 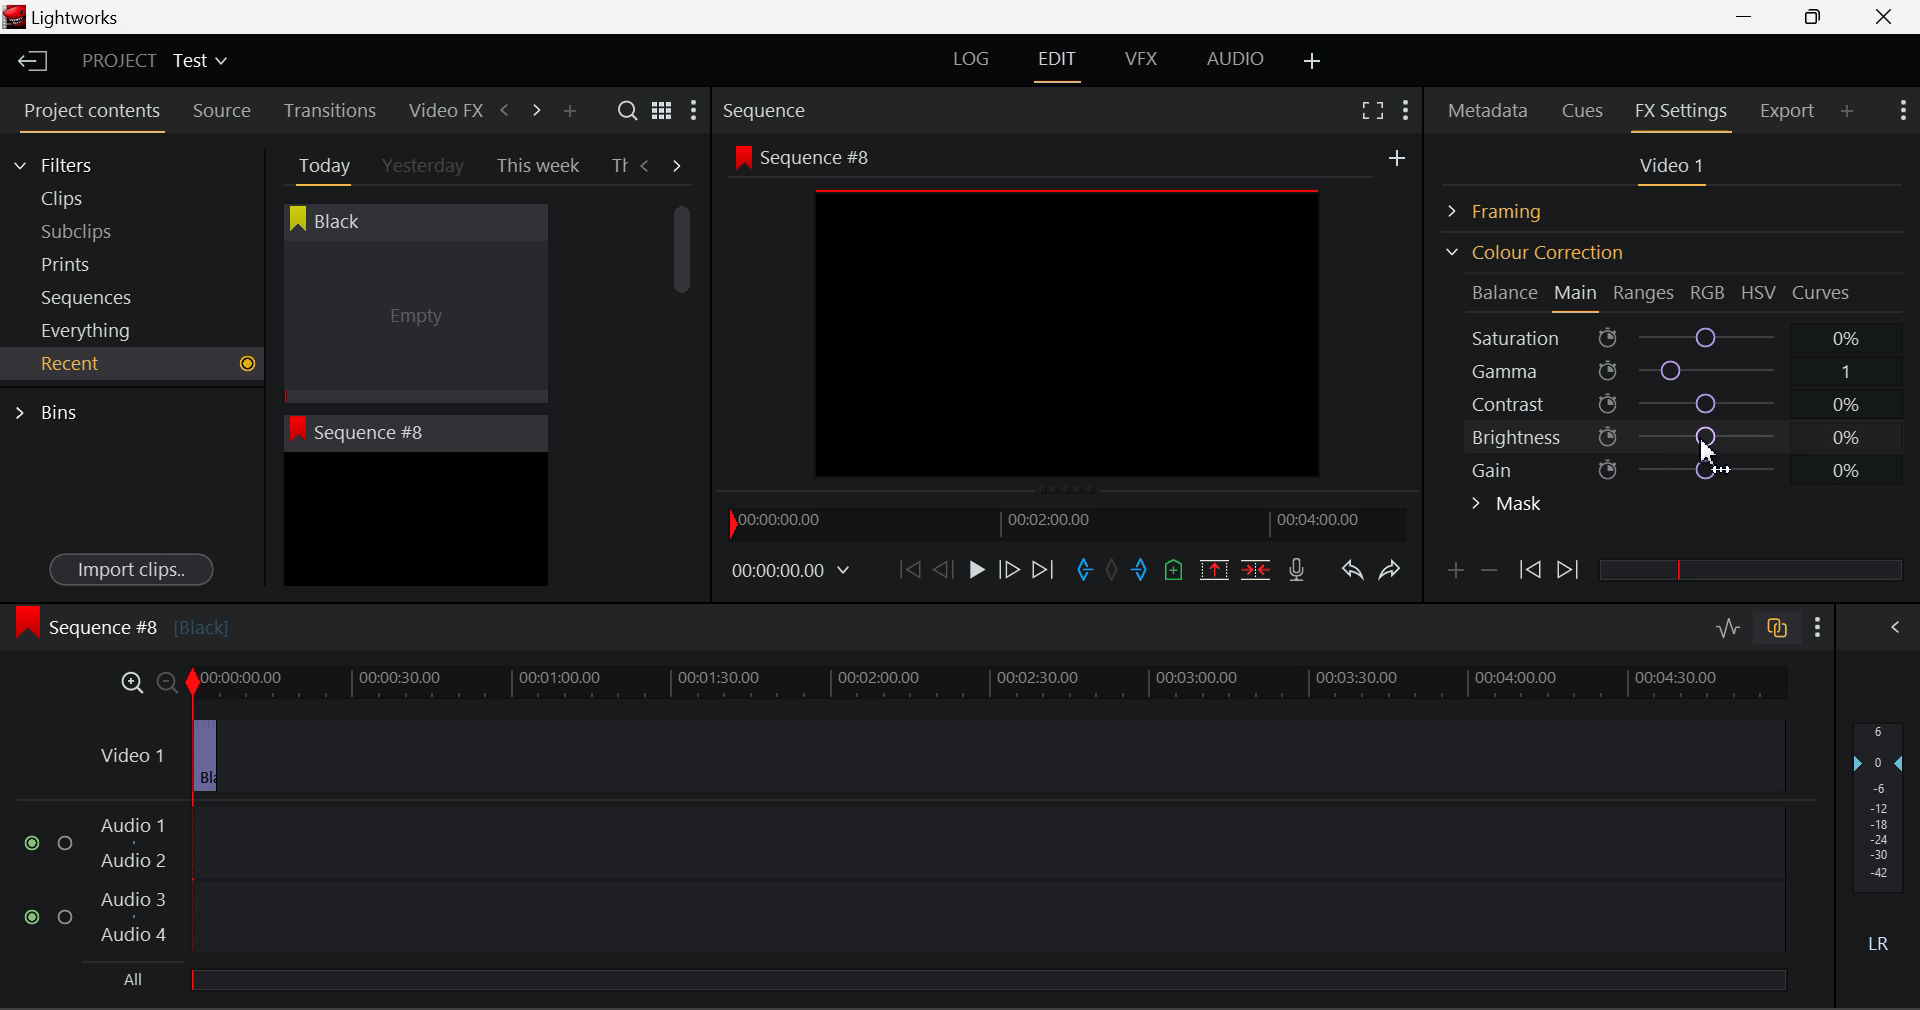 I want to click on Video FX, so click(x=440, y=110).